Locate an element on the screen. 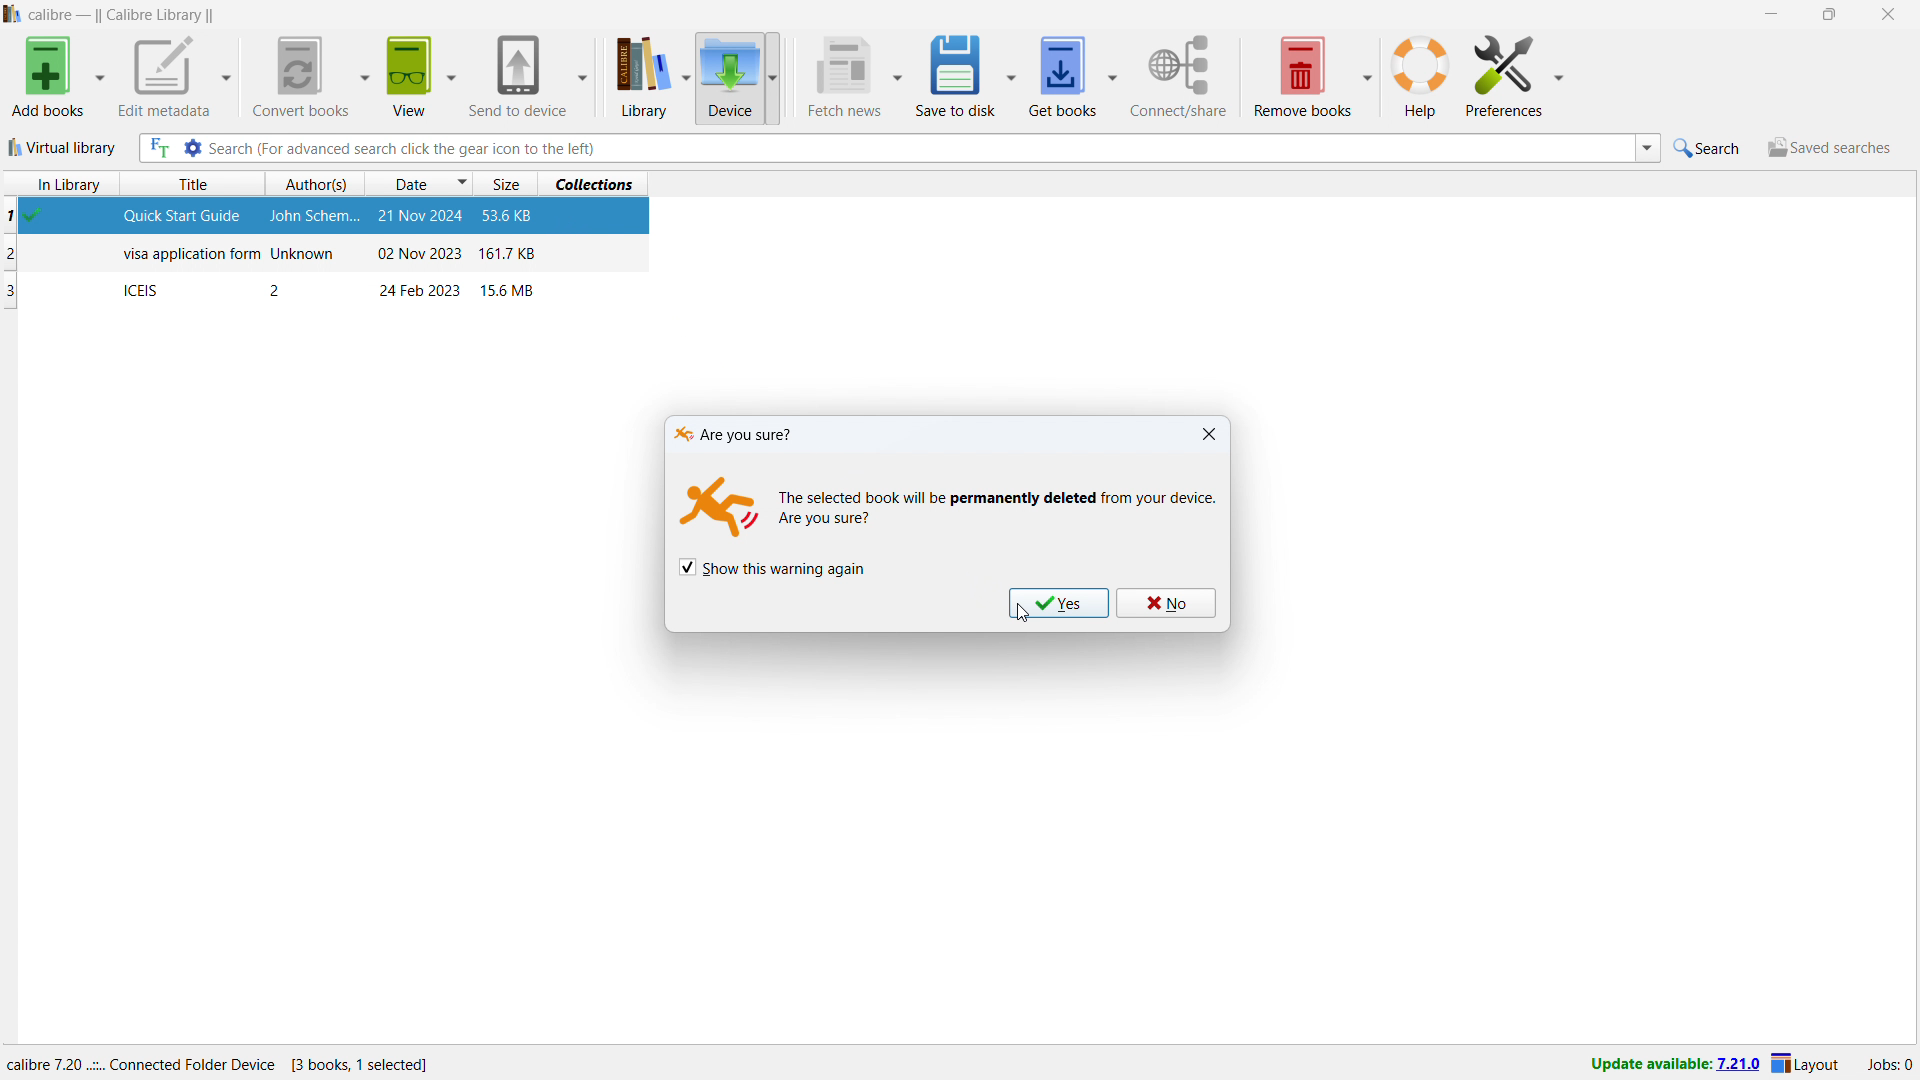 The image size is (1920, 1080). help is located at coordinates (1420, 75).